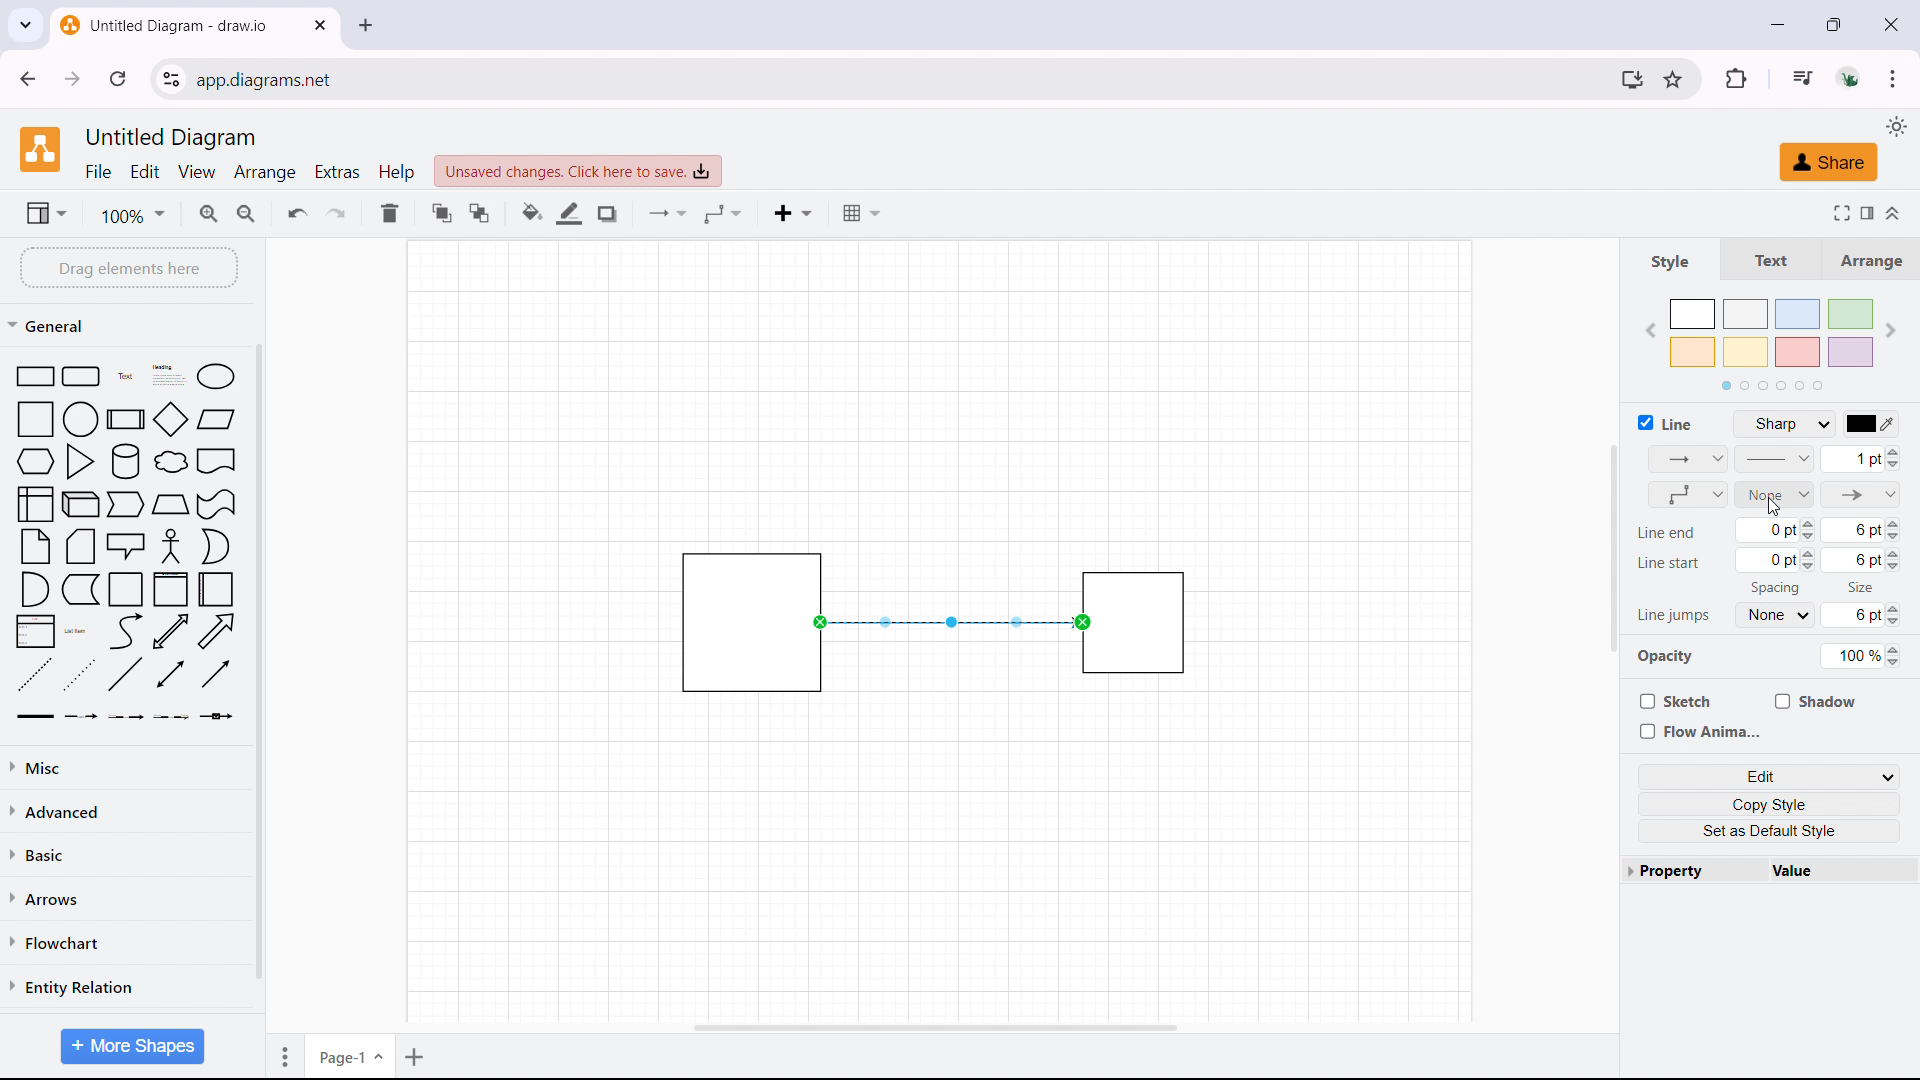 Image resolution: width=1920 pixels, height=1080 pixels. What do you see at coordinates (1851, 78) in the screenshot?
I see `account` at bounding box center [1851, 78].